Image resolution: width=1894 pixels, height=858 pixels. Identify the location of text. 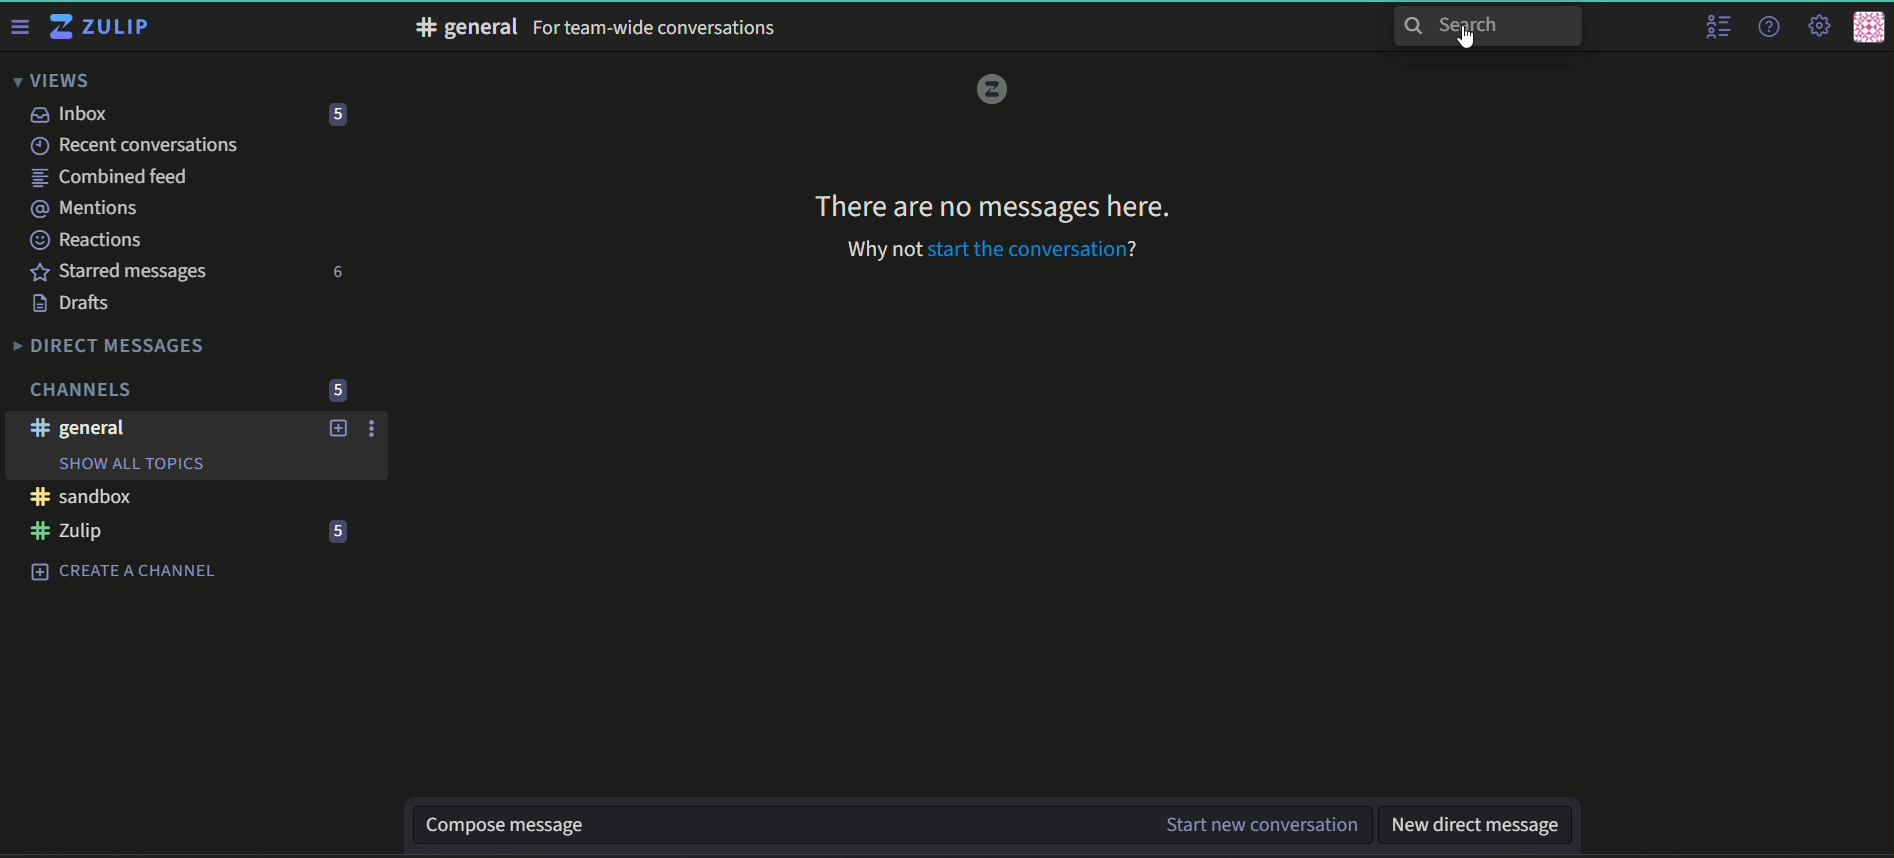
(996, 208).